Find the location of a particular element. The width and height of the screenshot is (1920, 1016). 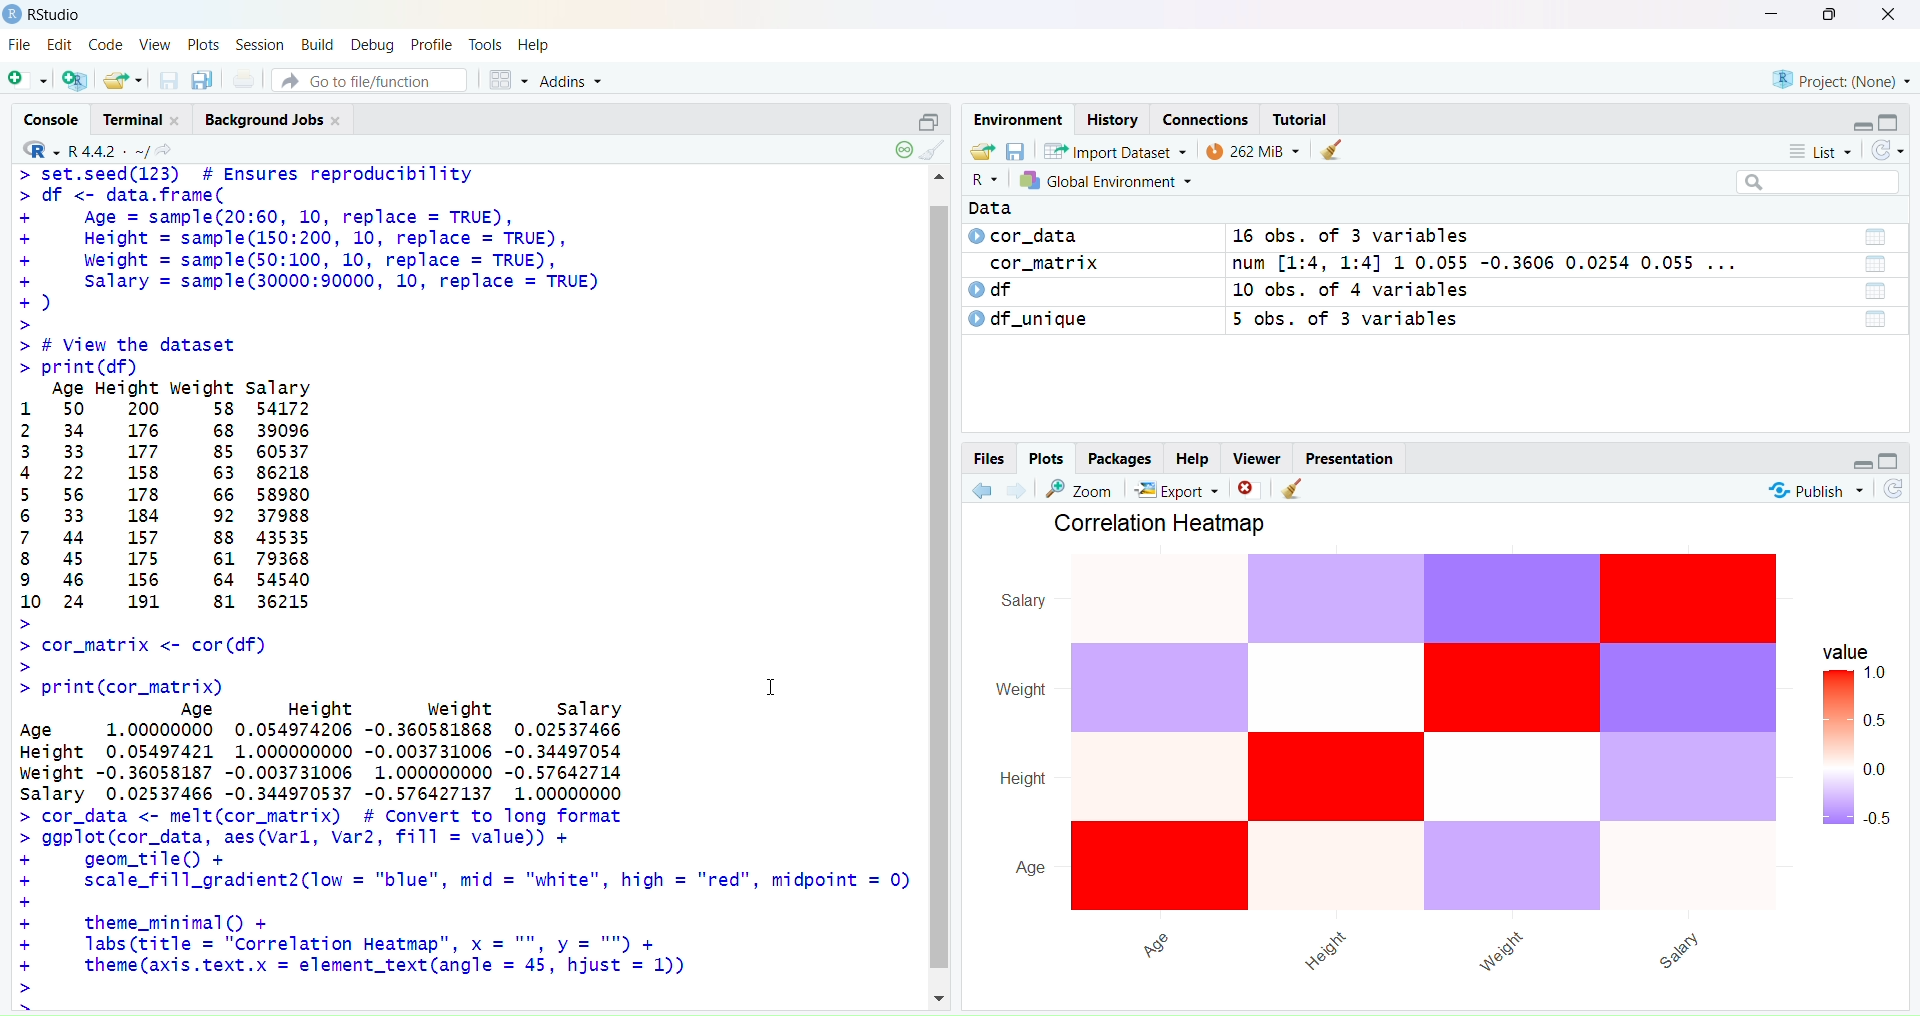

© df 10 obs. of 4 variables is located at coordinates (1226, 291).